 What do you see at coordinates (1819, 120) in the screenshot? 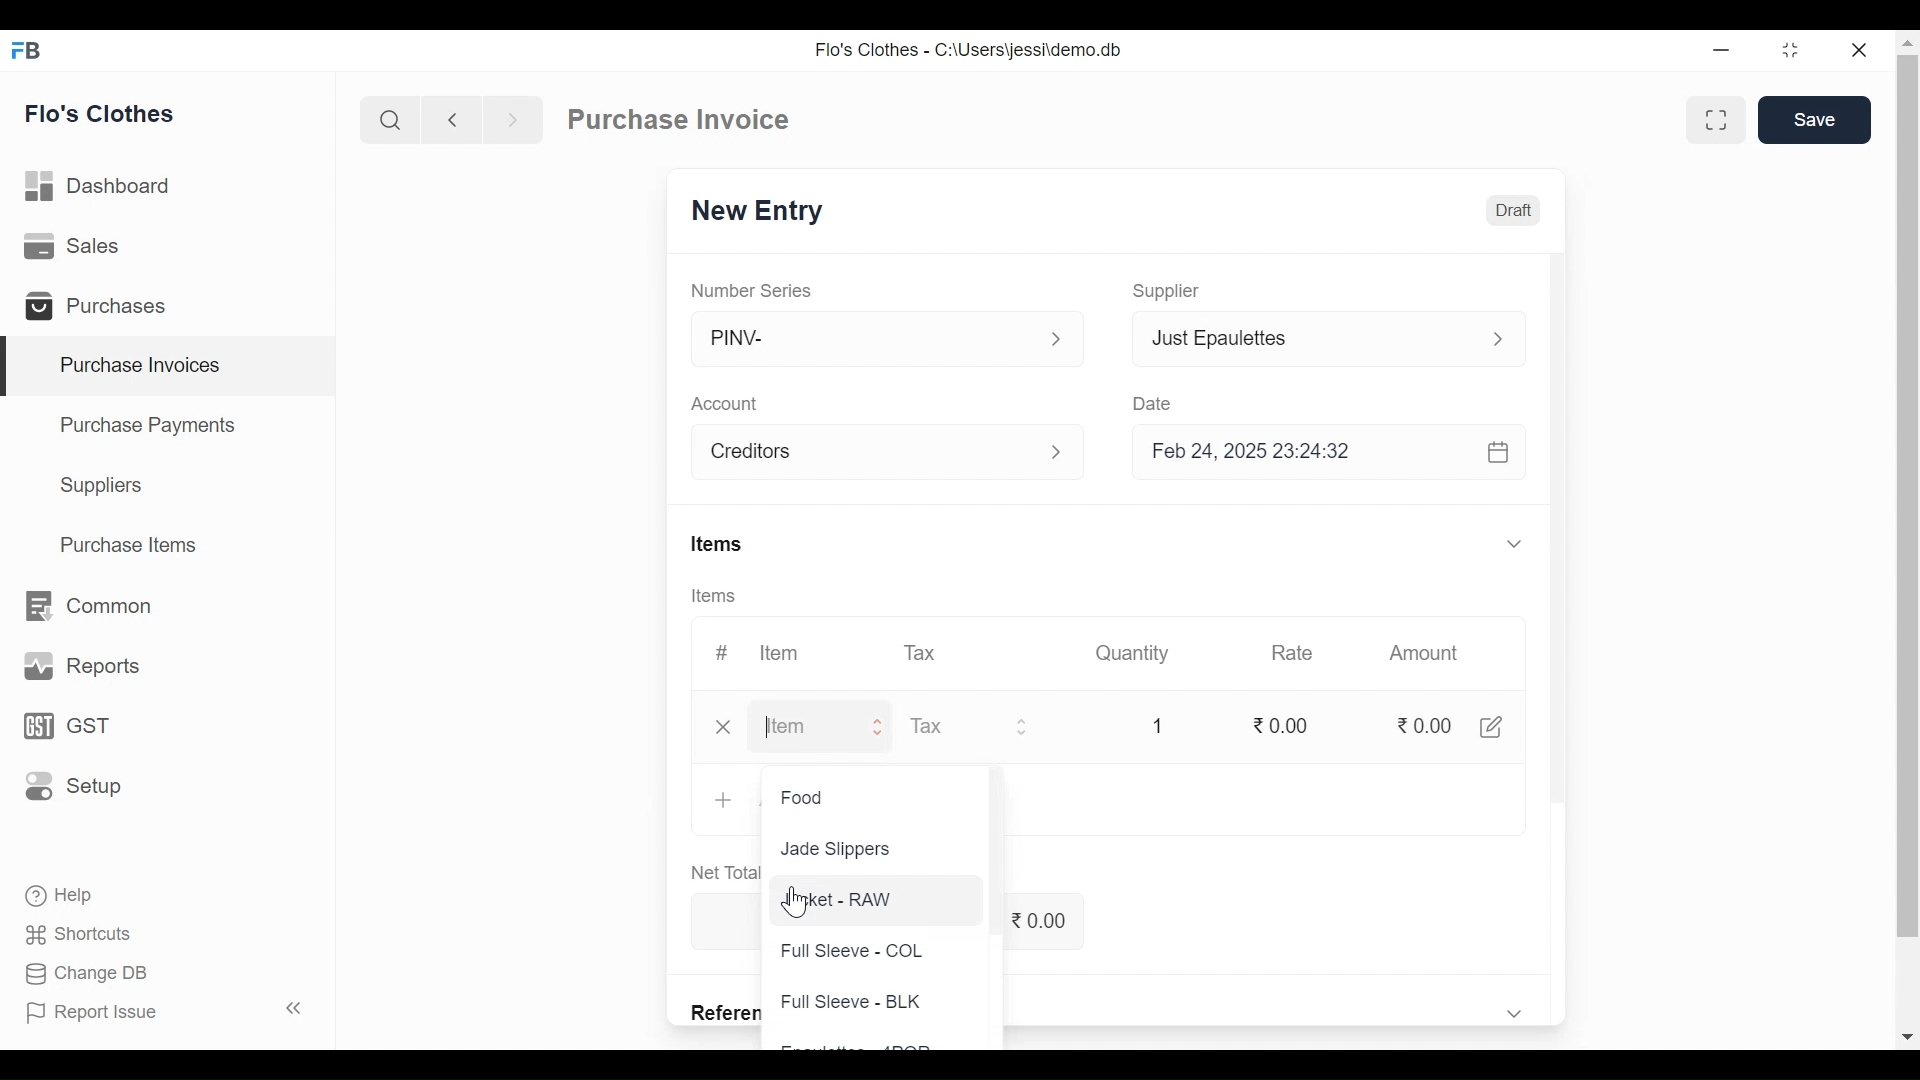
I see `Save` at bounding box center [1819, 120].